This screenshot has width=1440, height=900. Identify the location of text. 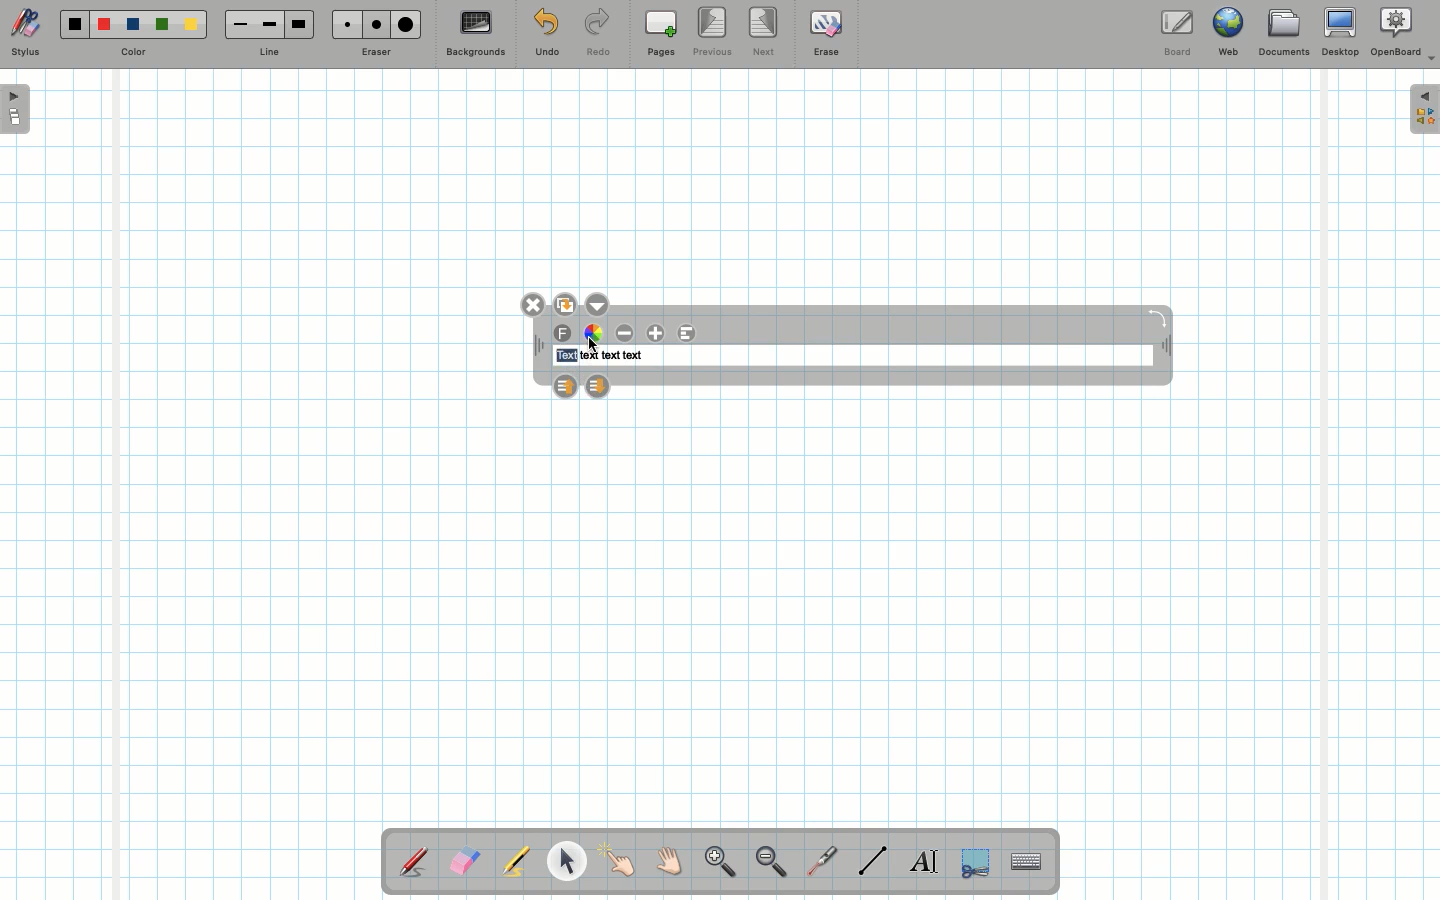
(633, 356).